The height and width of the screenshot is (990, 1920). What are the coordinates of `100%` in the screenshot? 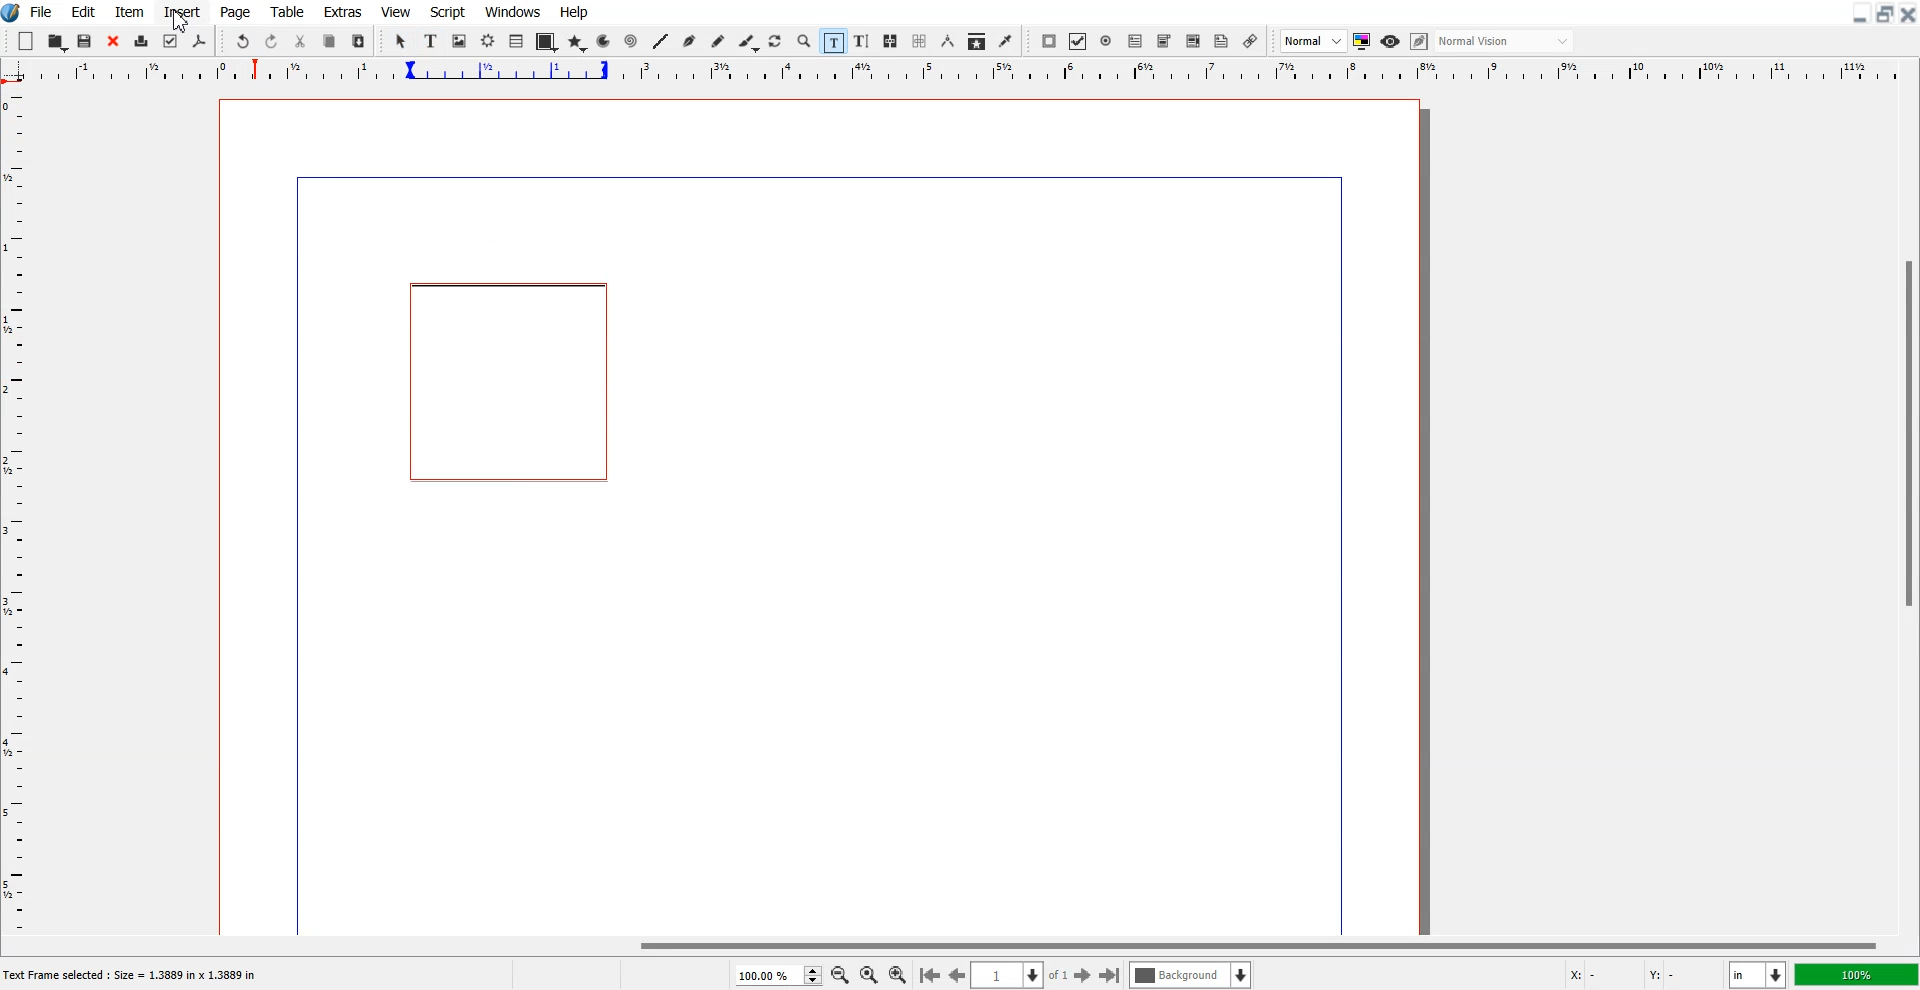 It's located at (1858, 974).